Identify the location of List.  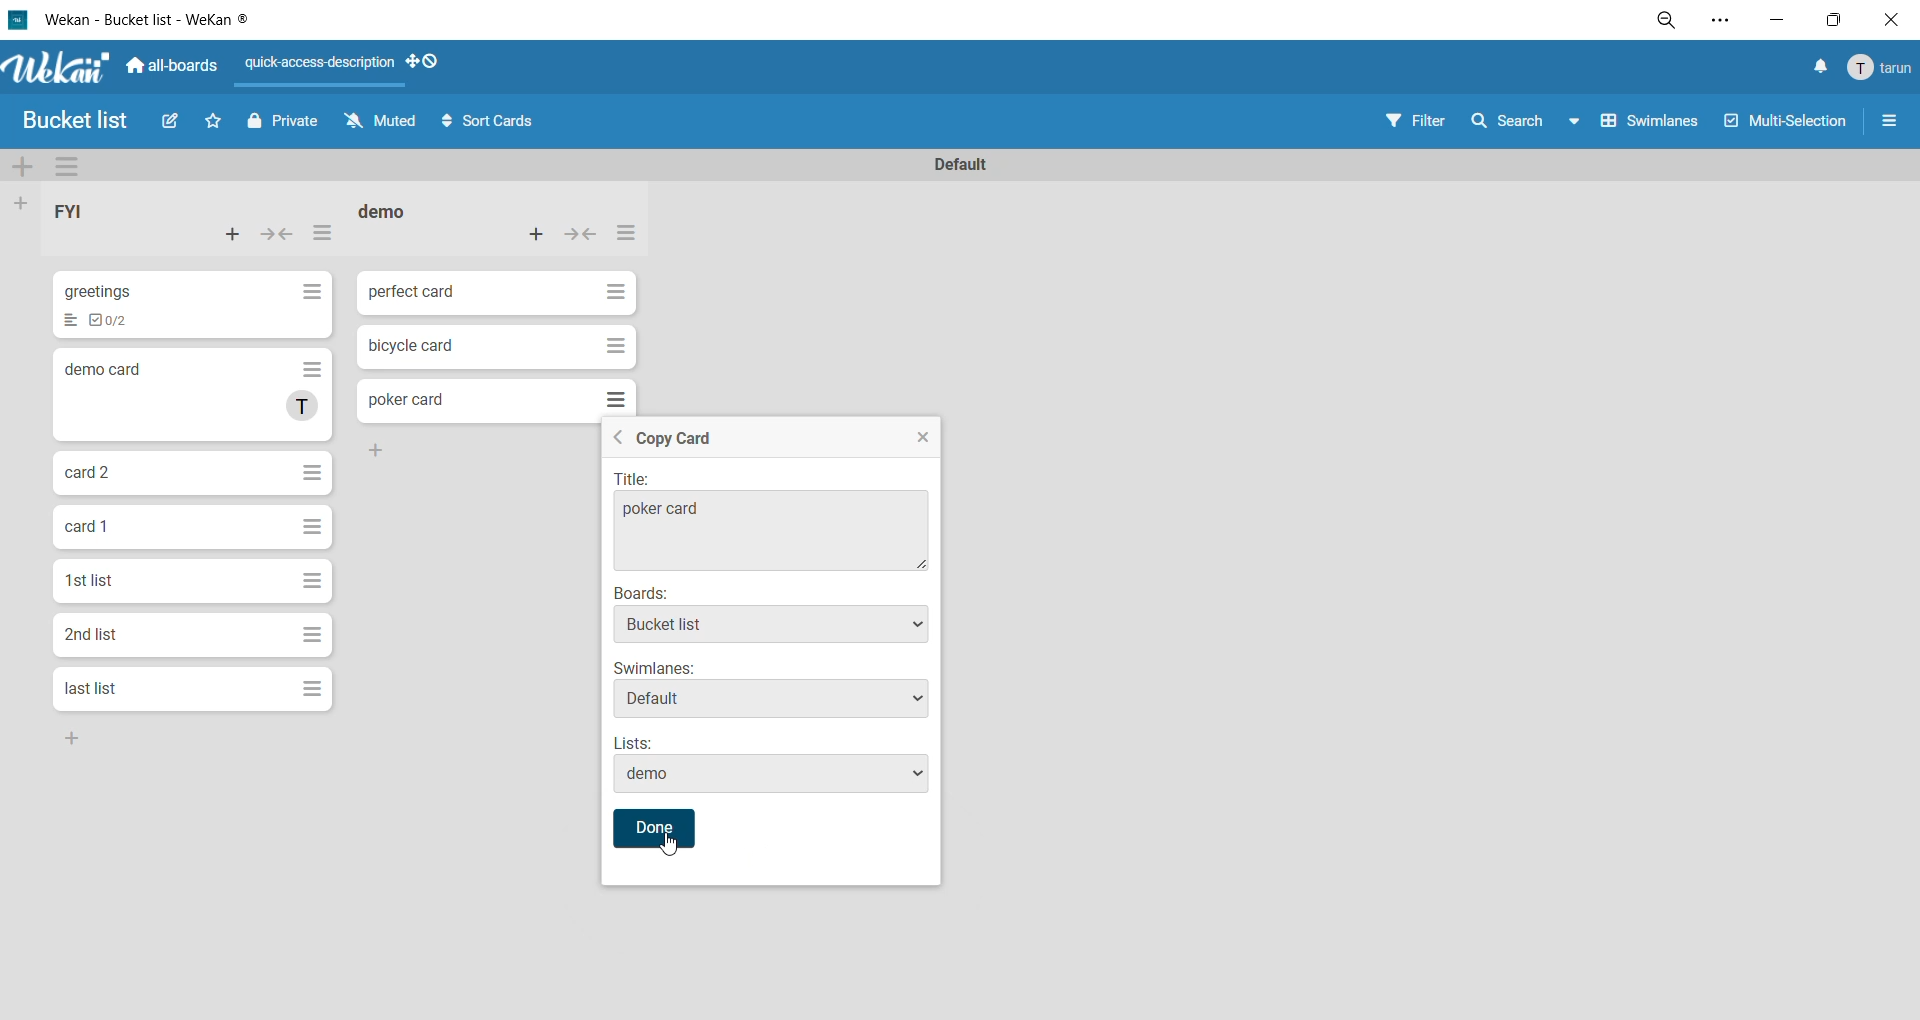
(66, 323).